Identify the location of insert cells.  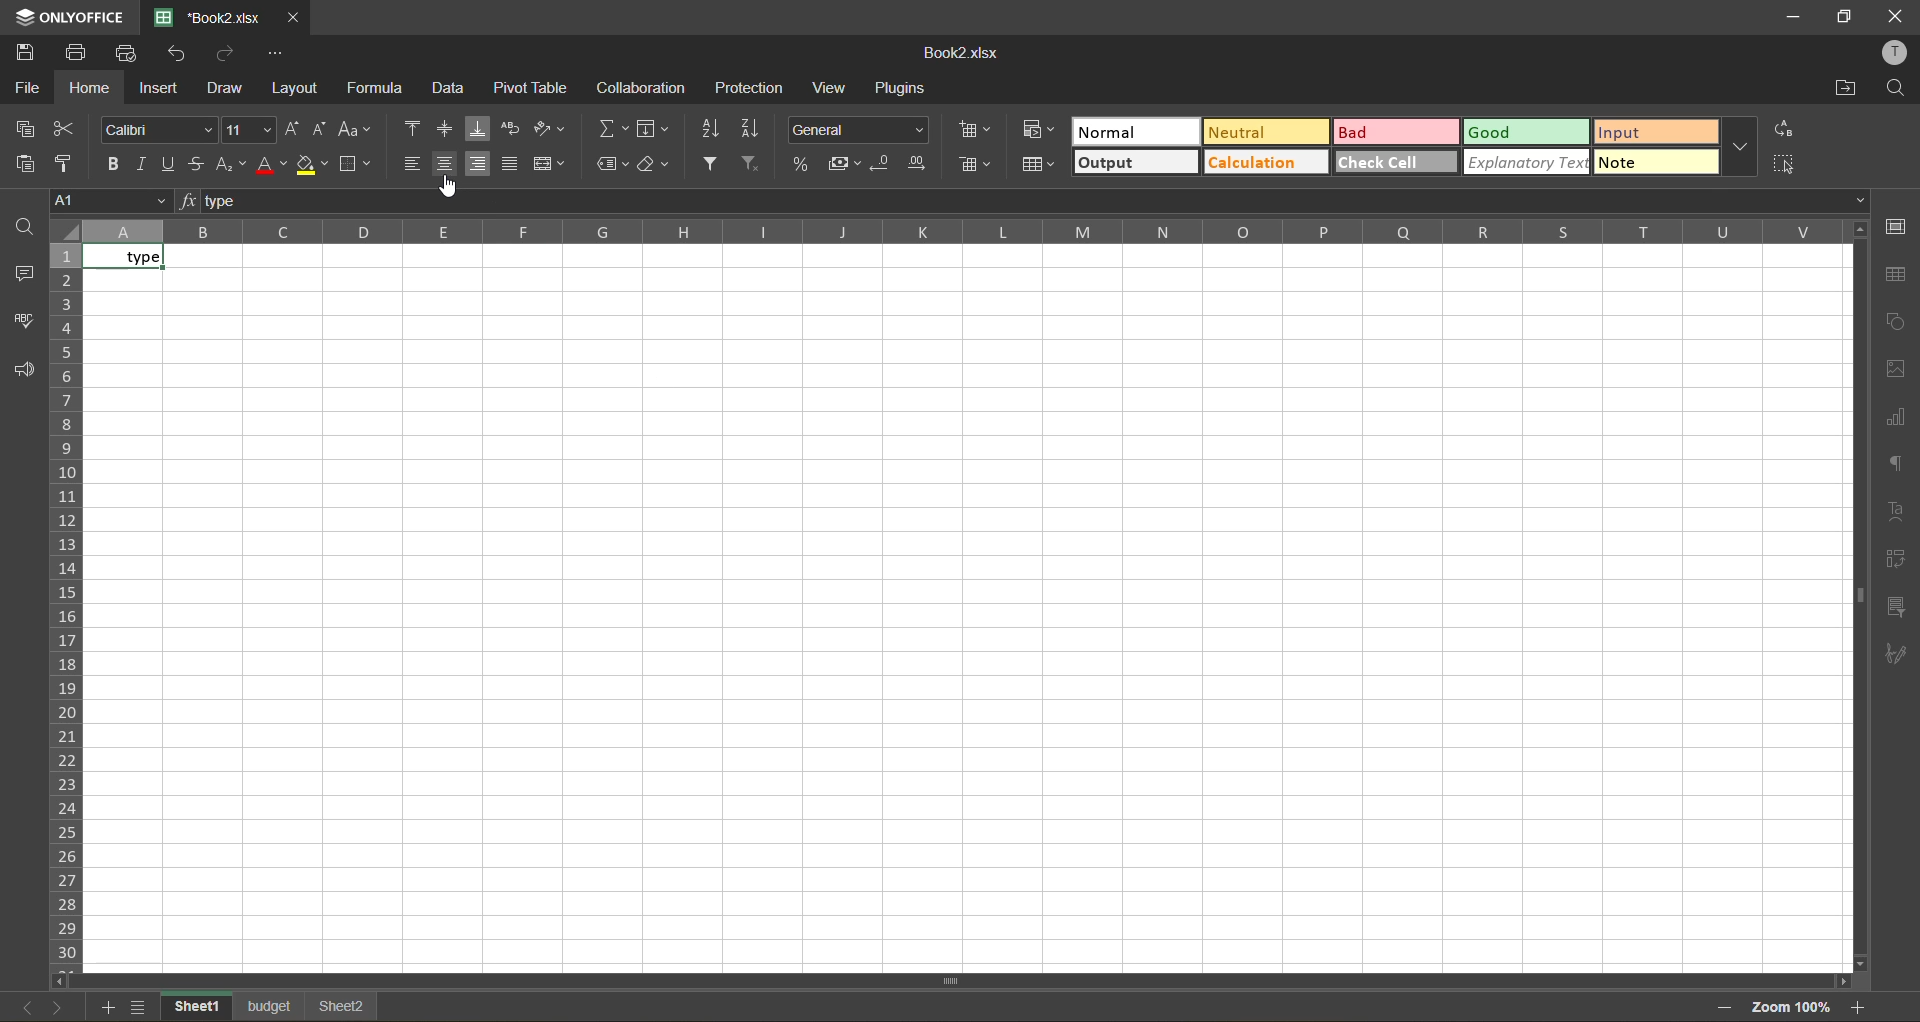
(980, 130).